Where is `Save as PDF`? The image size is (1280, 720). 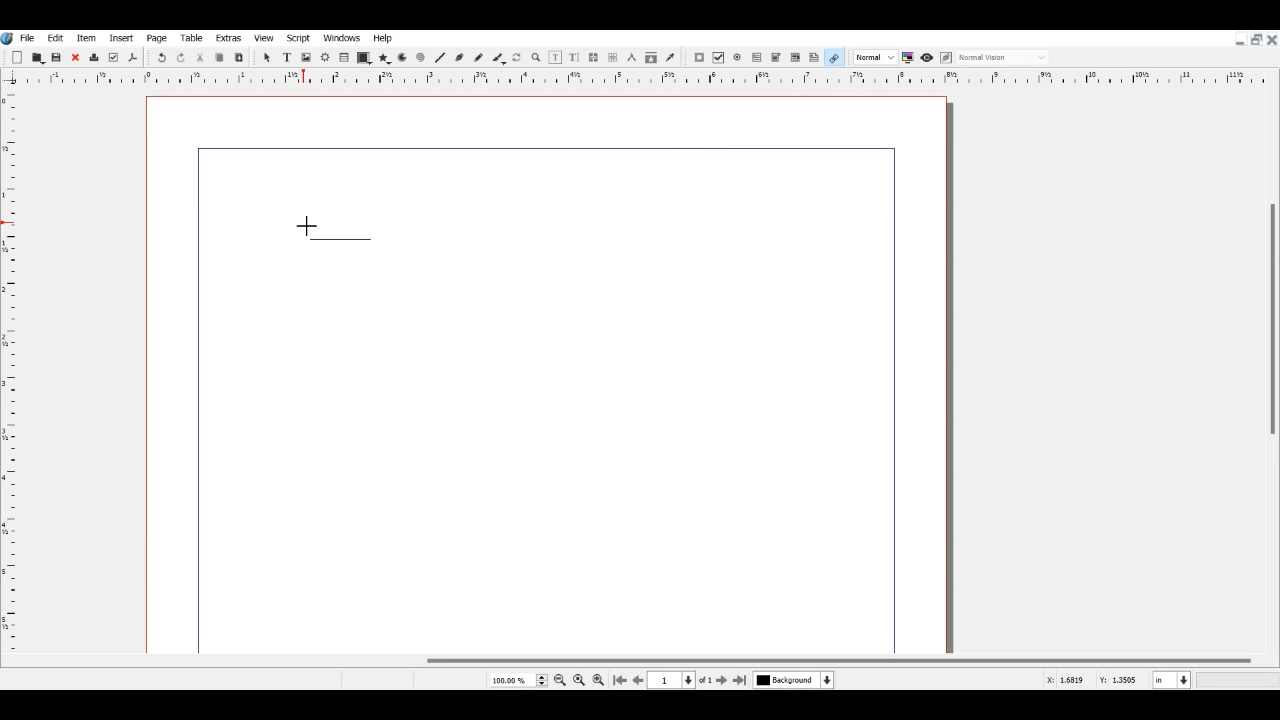 Save as PDF is located at coordinates (133, 58).